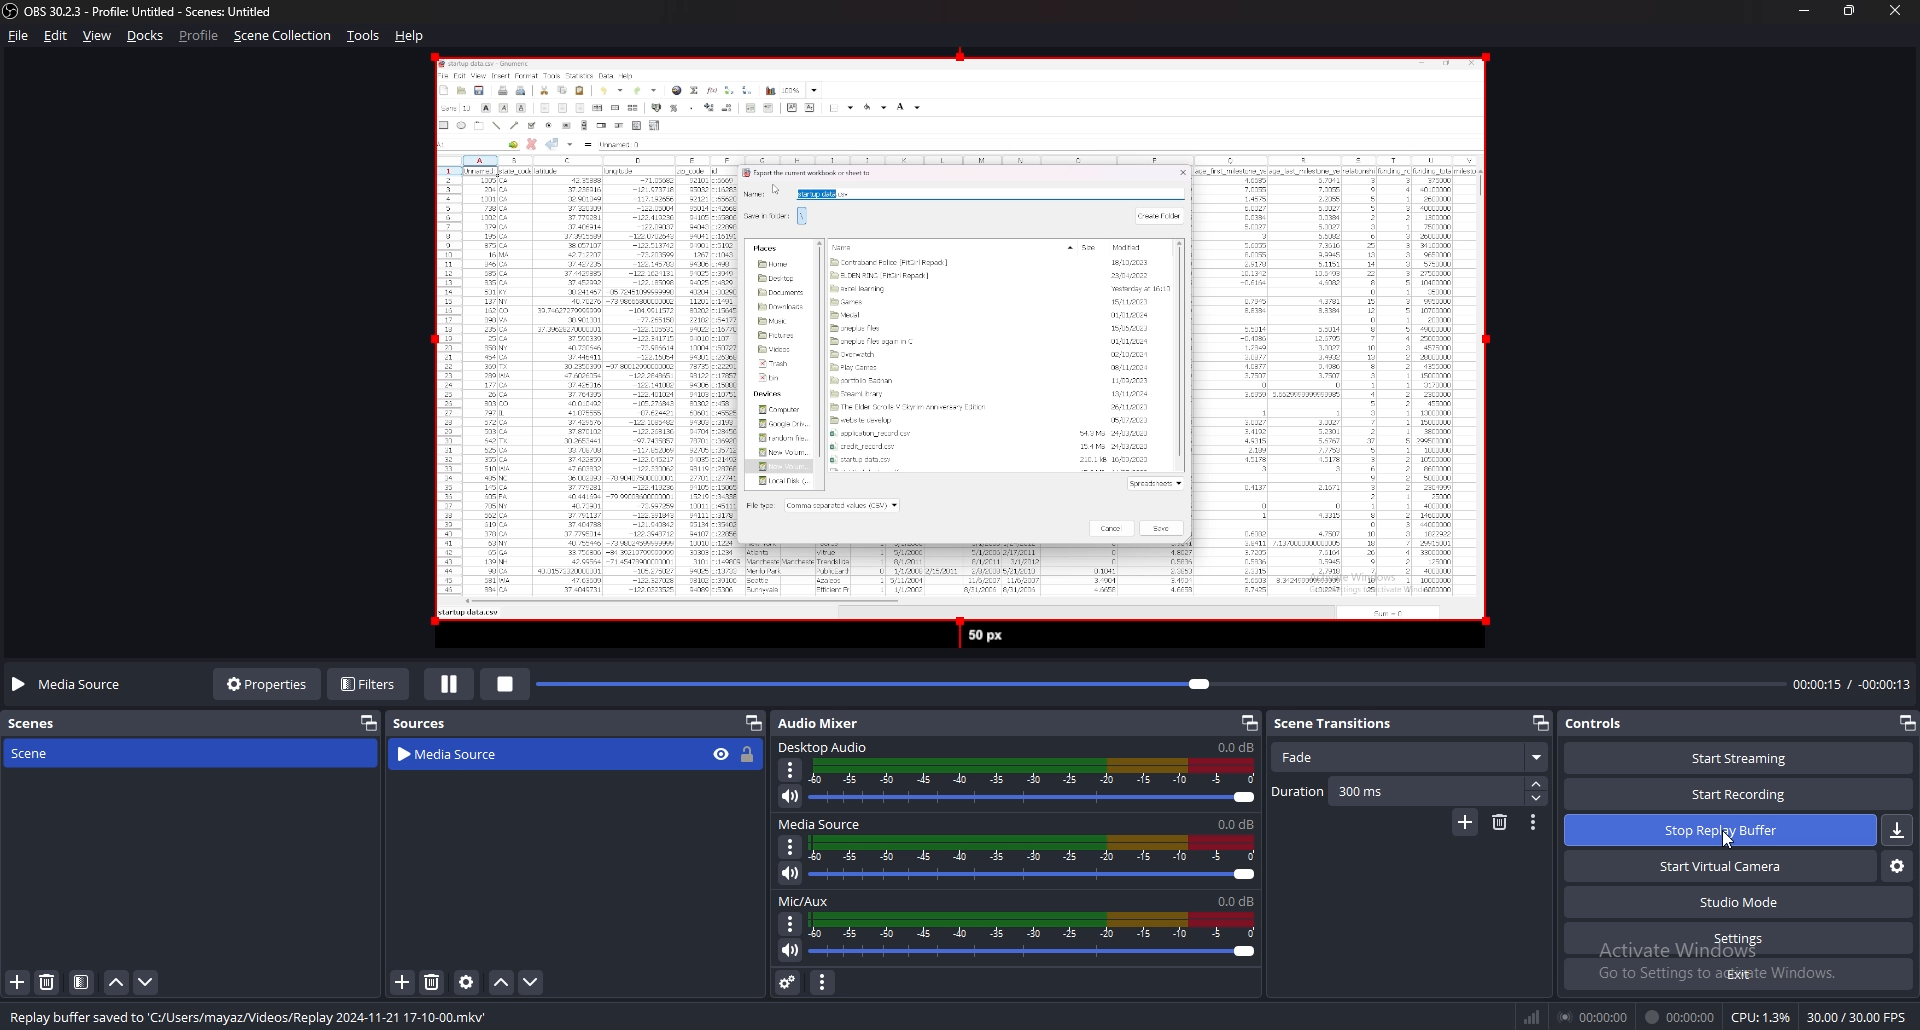 The width and height of the screenshot is (1920, 1030). I want to click on lock, so click(749, 756).